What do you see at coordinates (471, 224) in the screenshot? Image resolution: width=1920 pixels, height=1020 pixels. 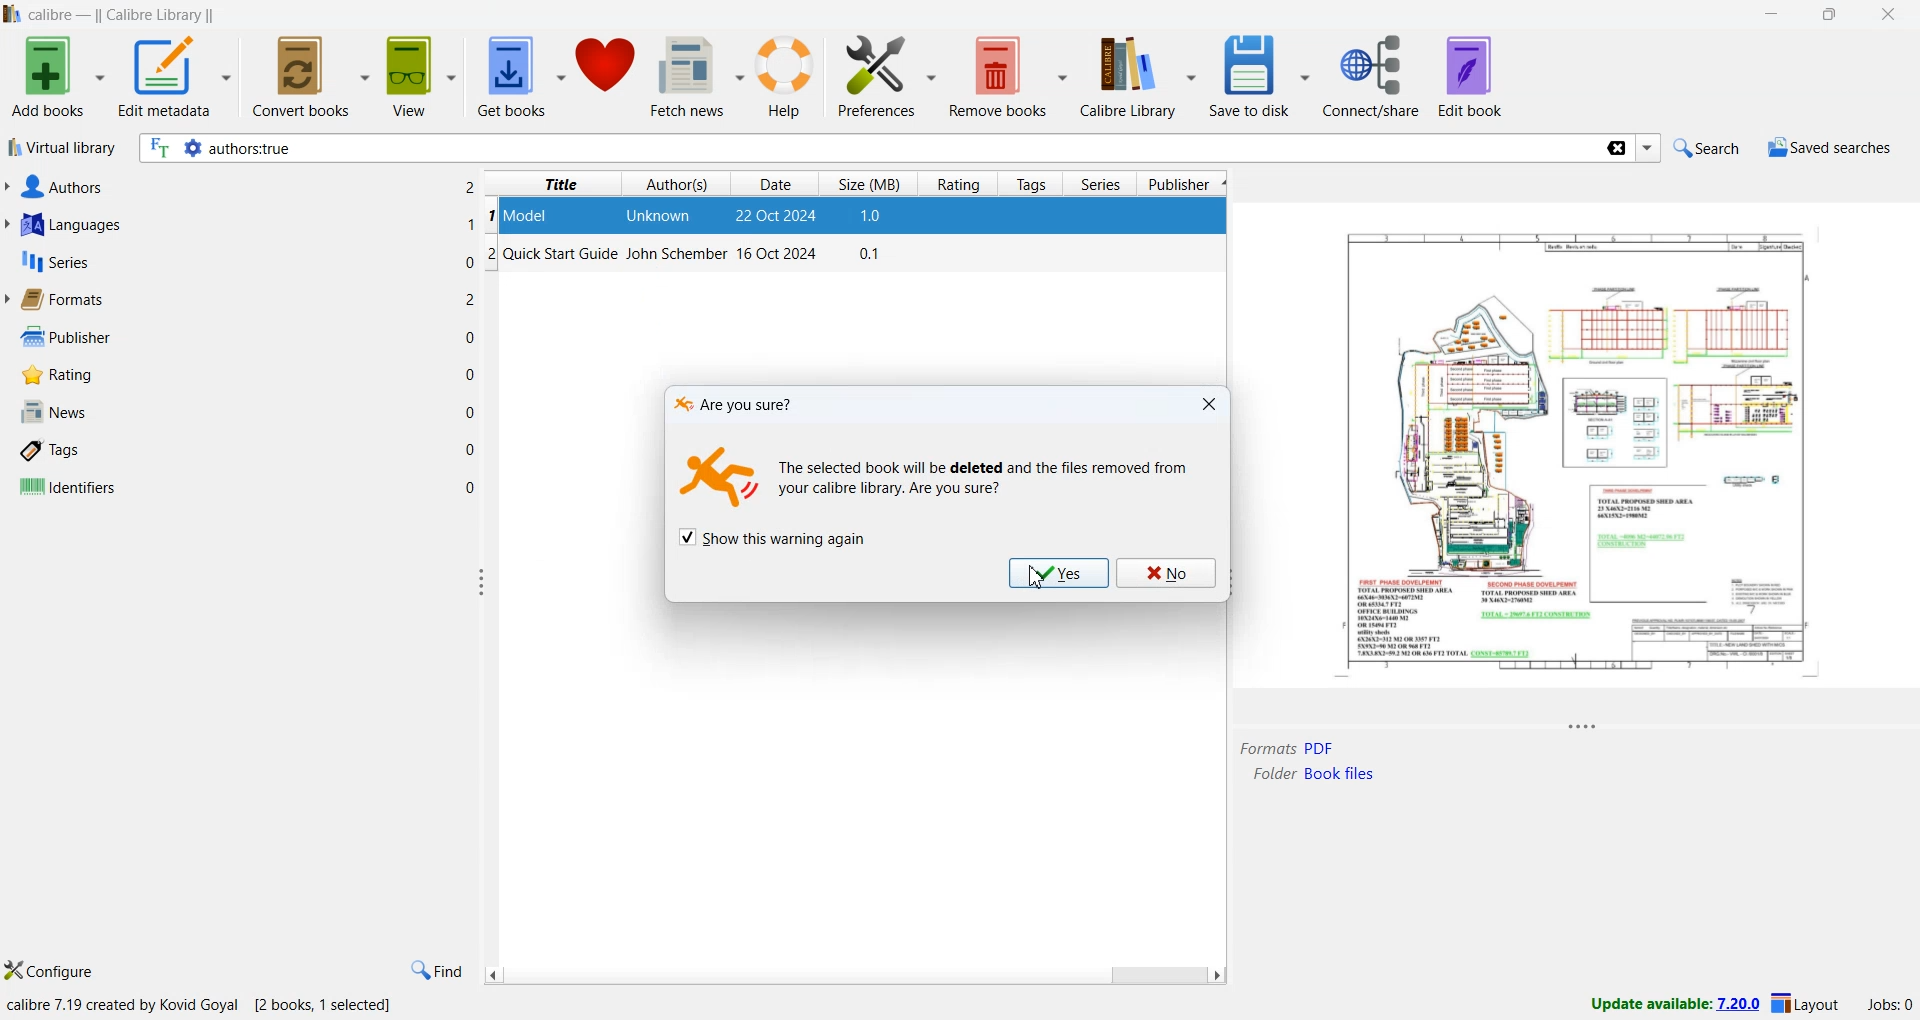 I see `1` at bounding box center [471, 224].